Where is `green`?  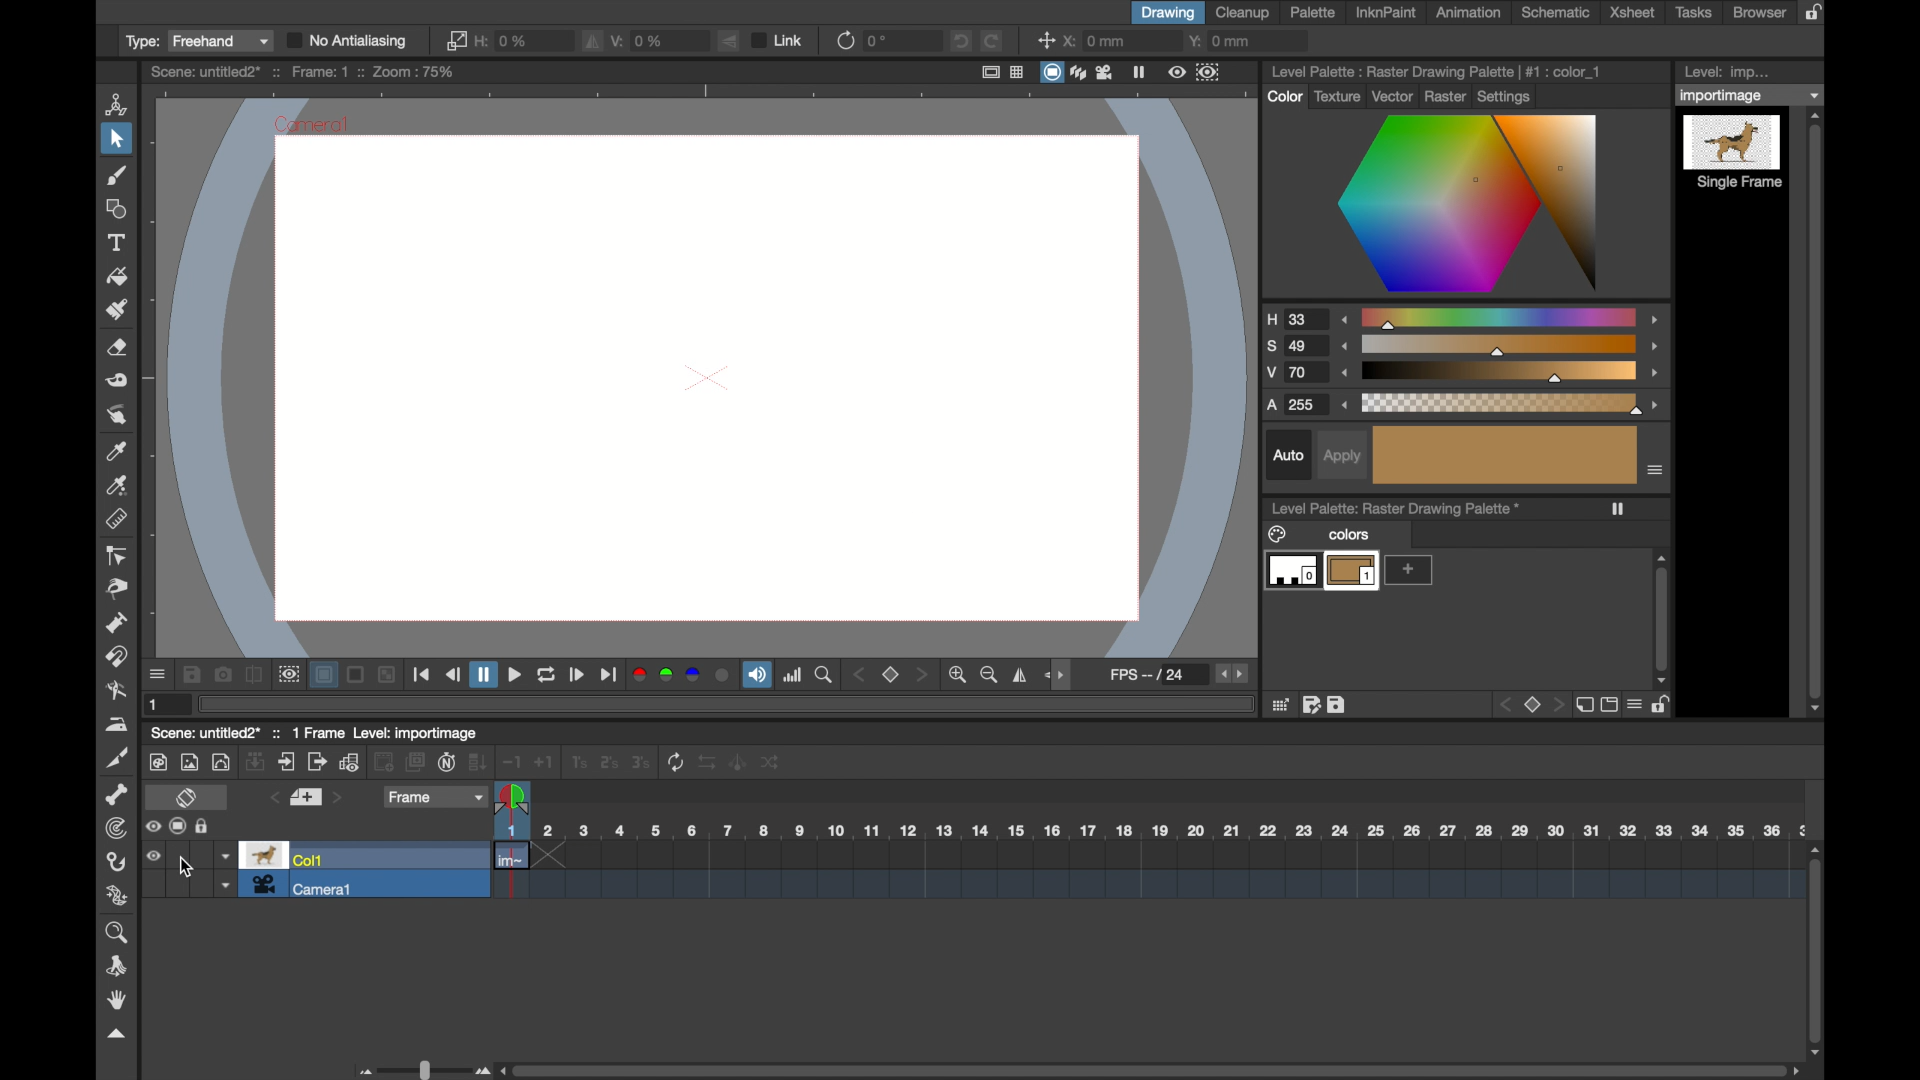
green is located at coordinates (665, 675).